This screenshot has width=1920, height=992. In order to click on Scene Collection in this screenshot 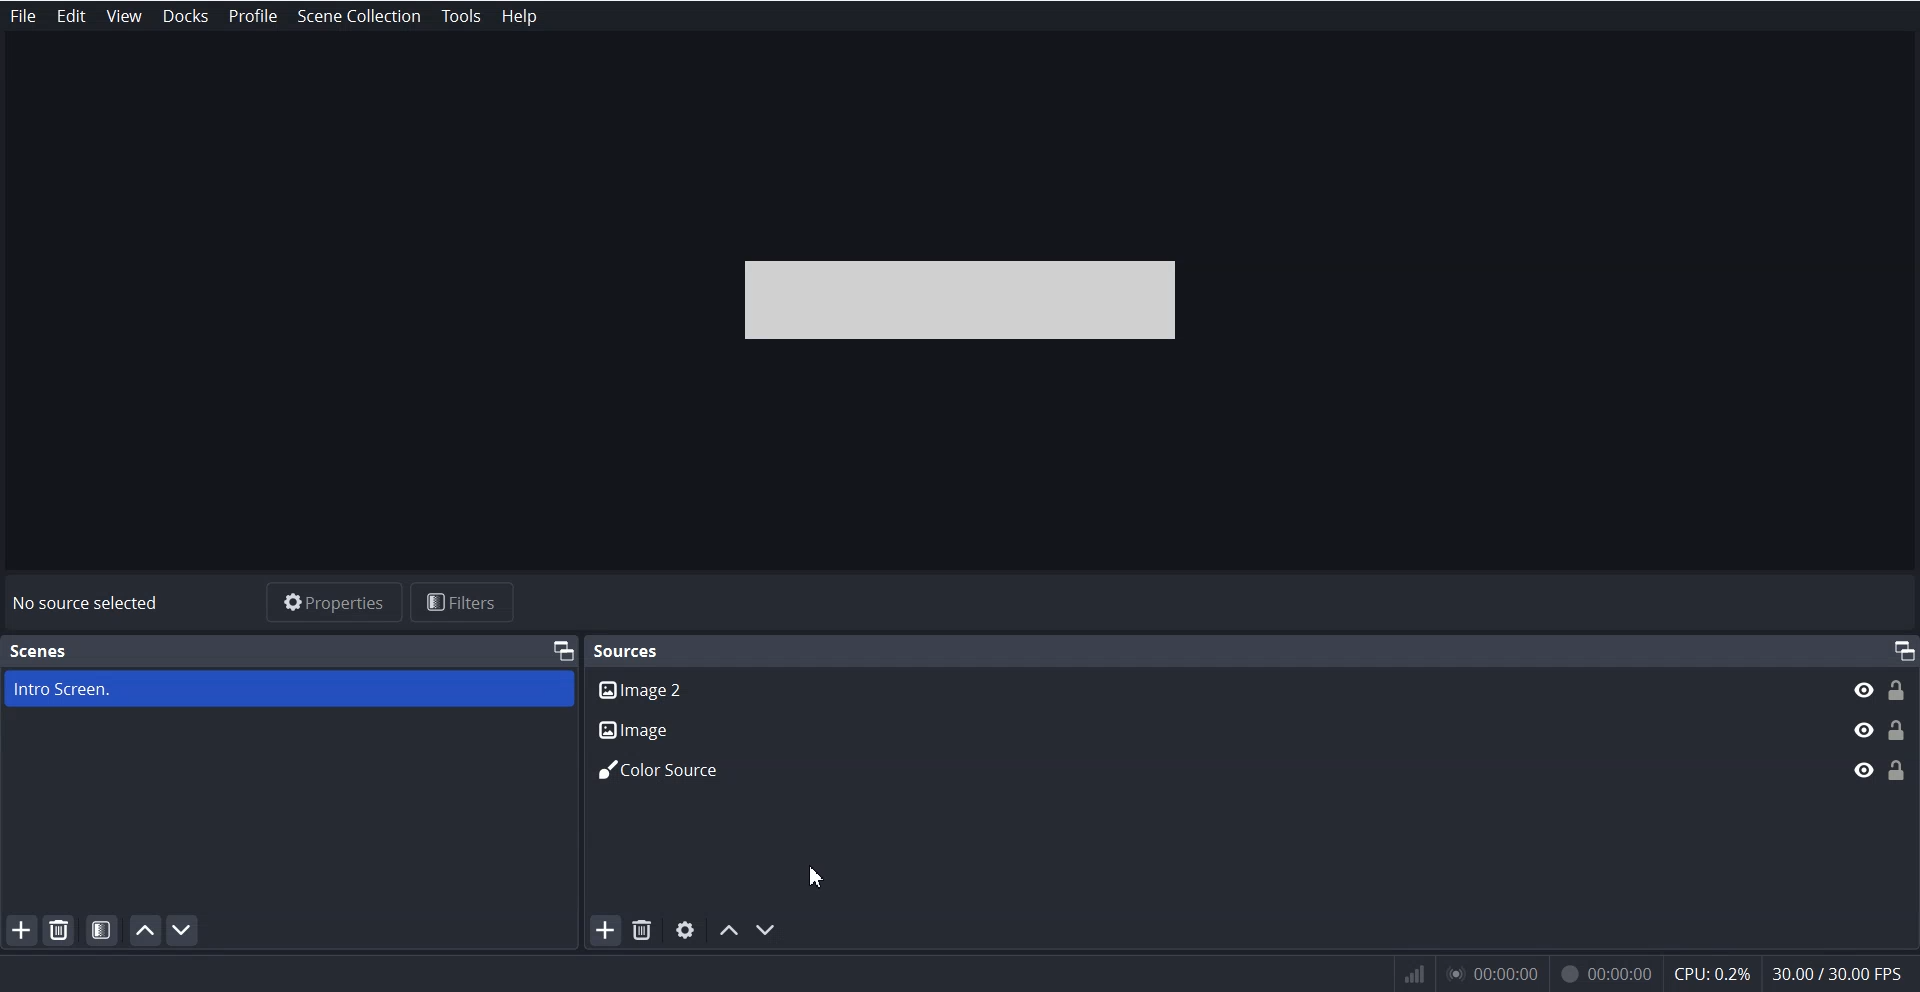, I will do `click(360, 17)`.